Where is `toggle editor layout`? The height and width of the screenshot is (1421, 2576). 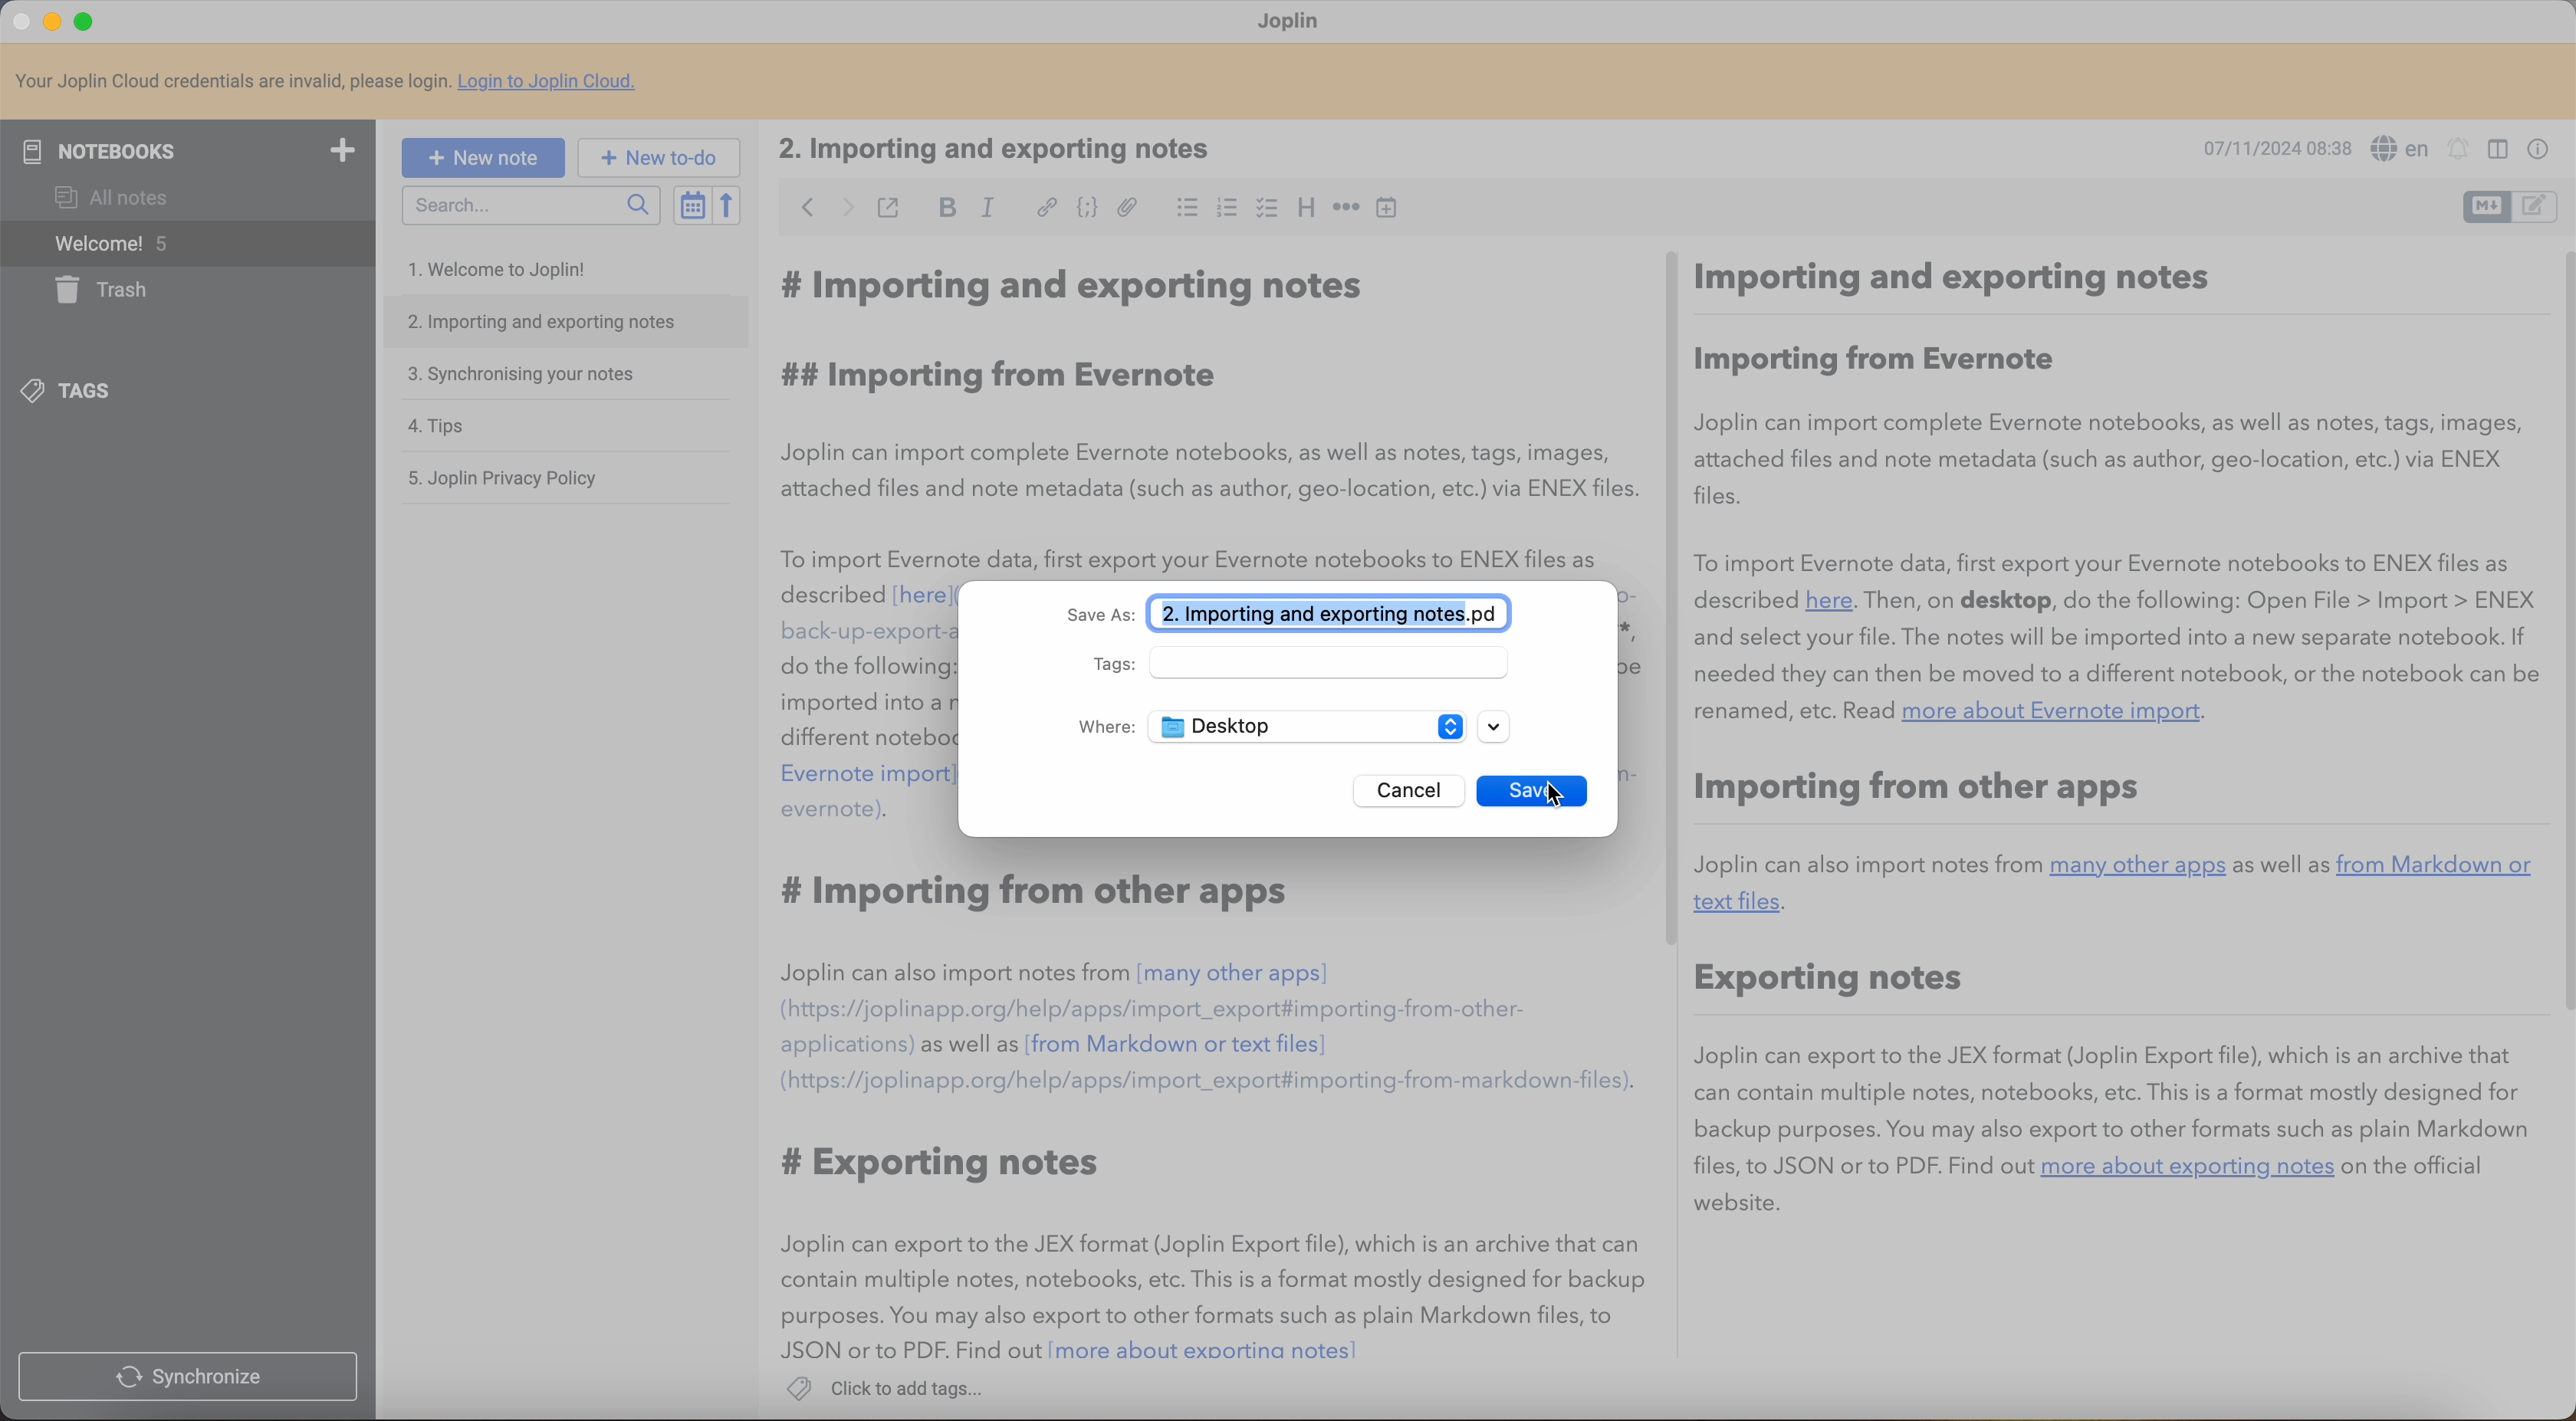 toggle editor layout is located at coordinates (2494, 150).